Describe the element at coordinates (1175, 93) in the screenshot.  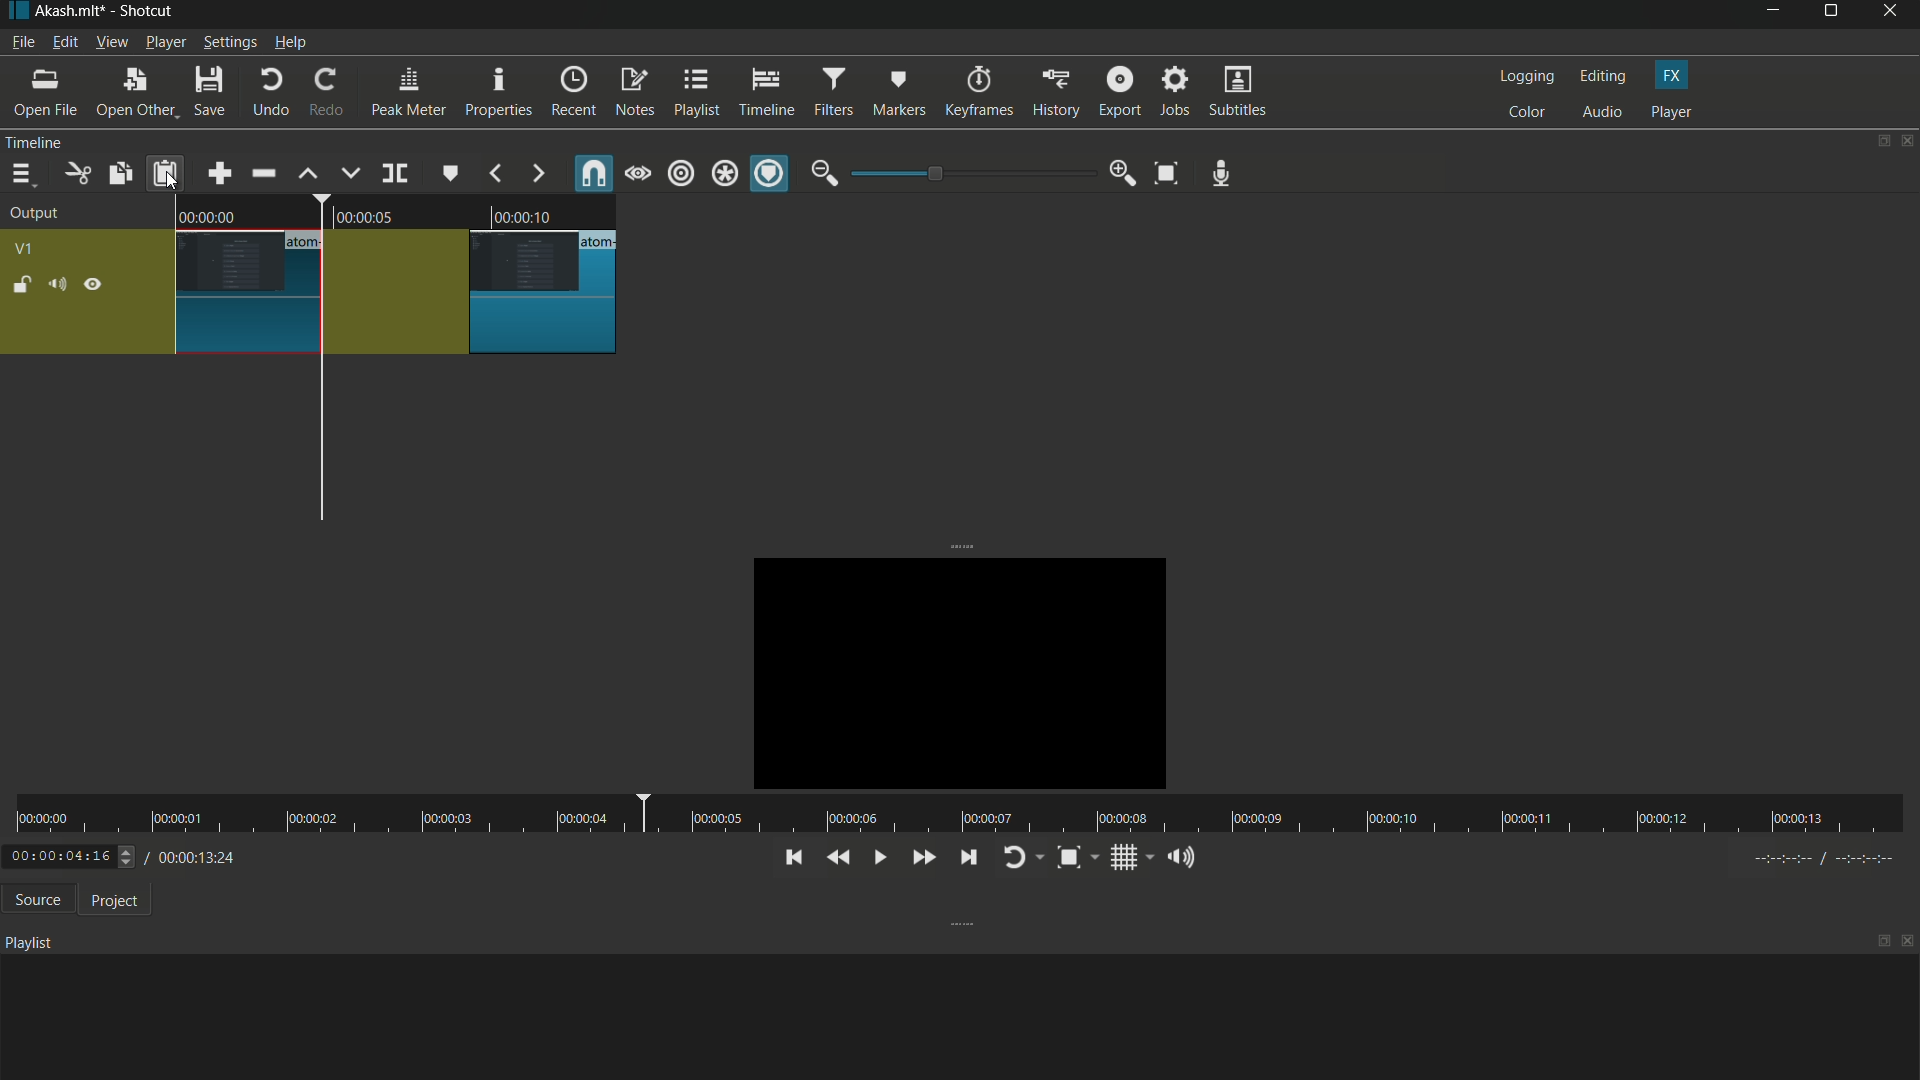
I see `jobs` at that location.